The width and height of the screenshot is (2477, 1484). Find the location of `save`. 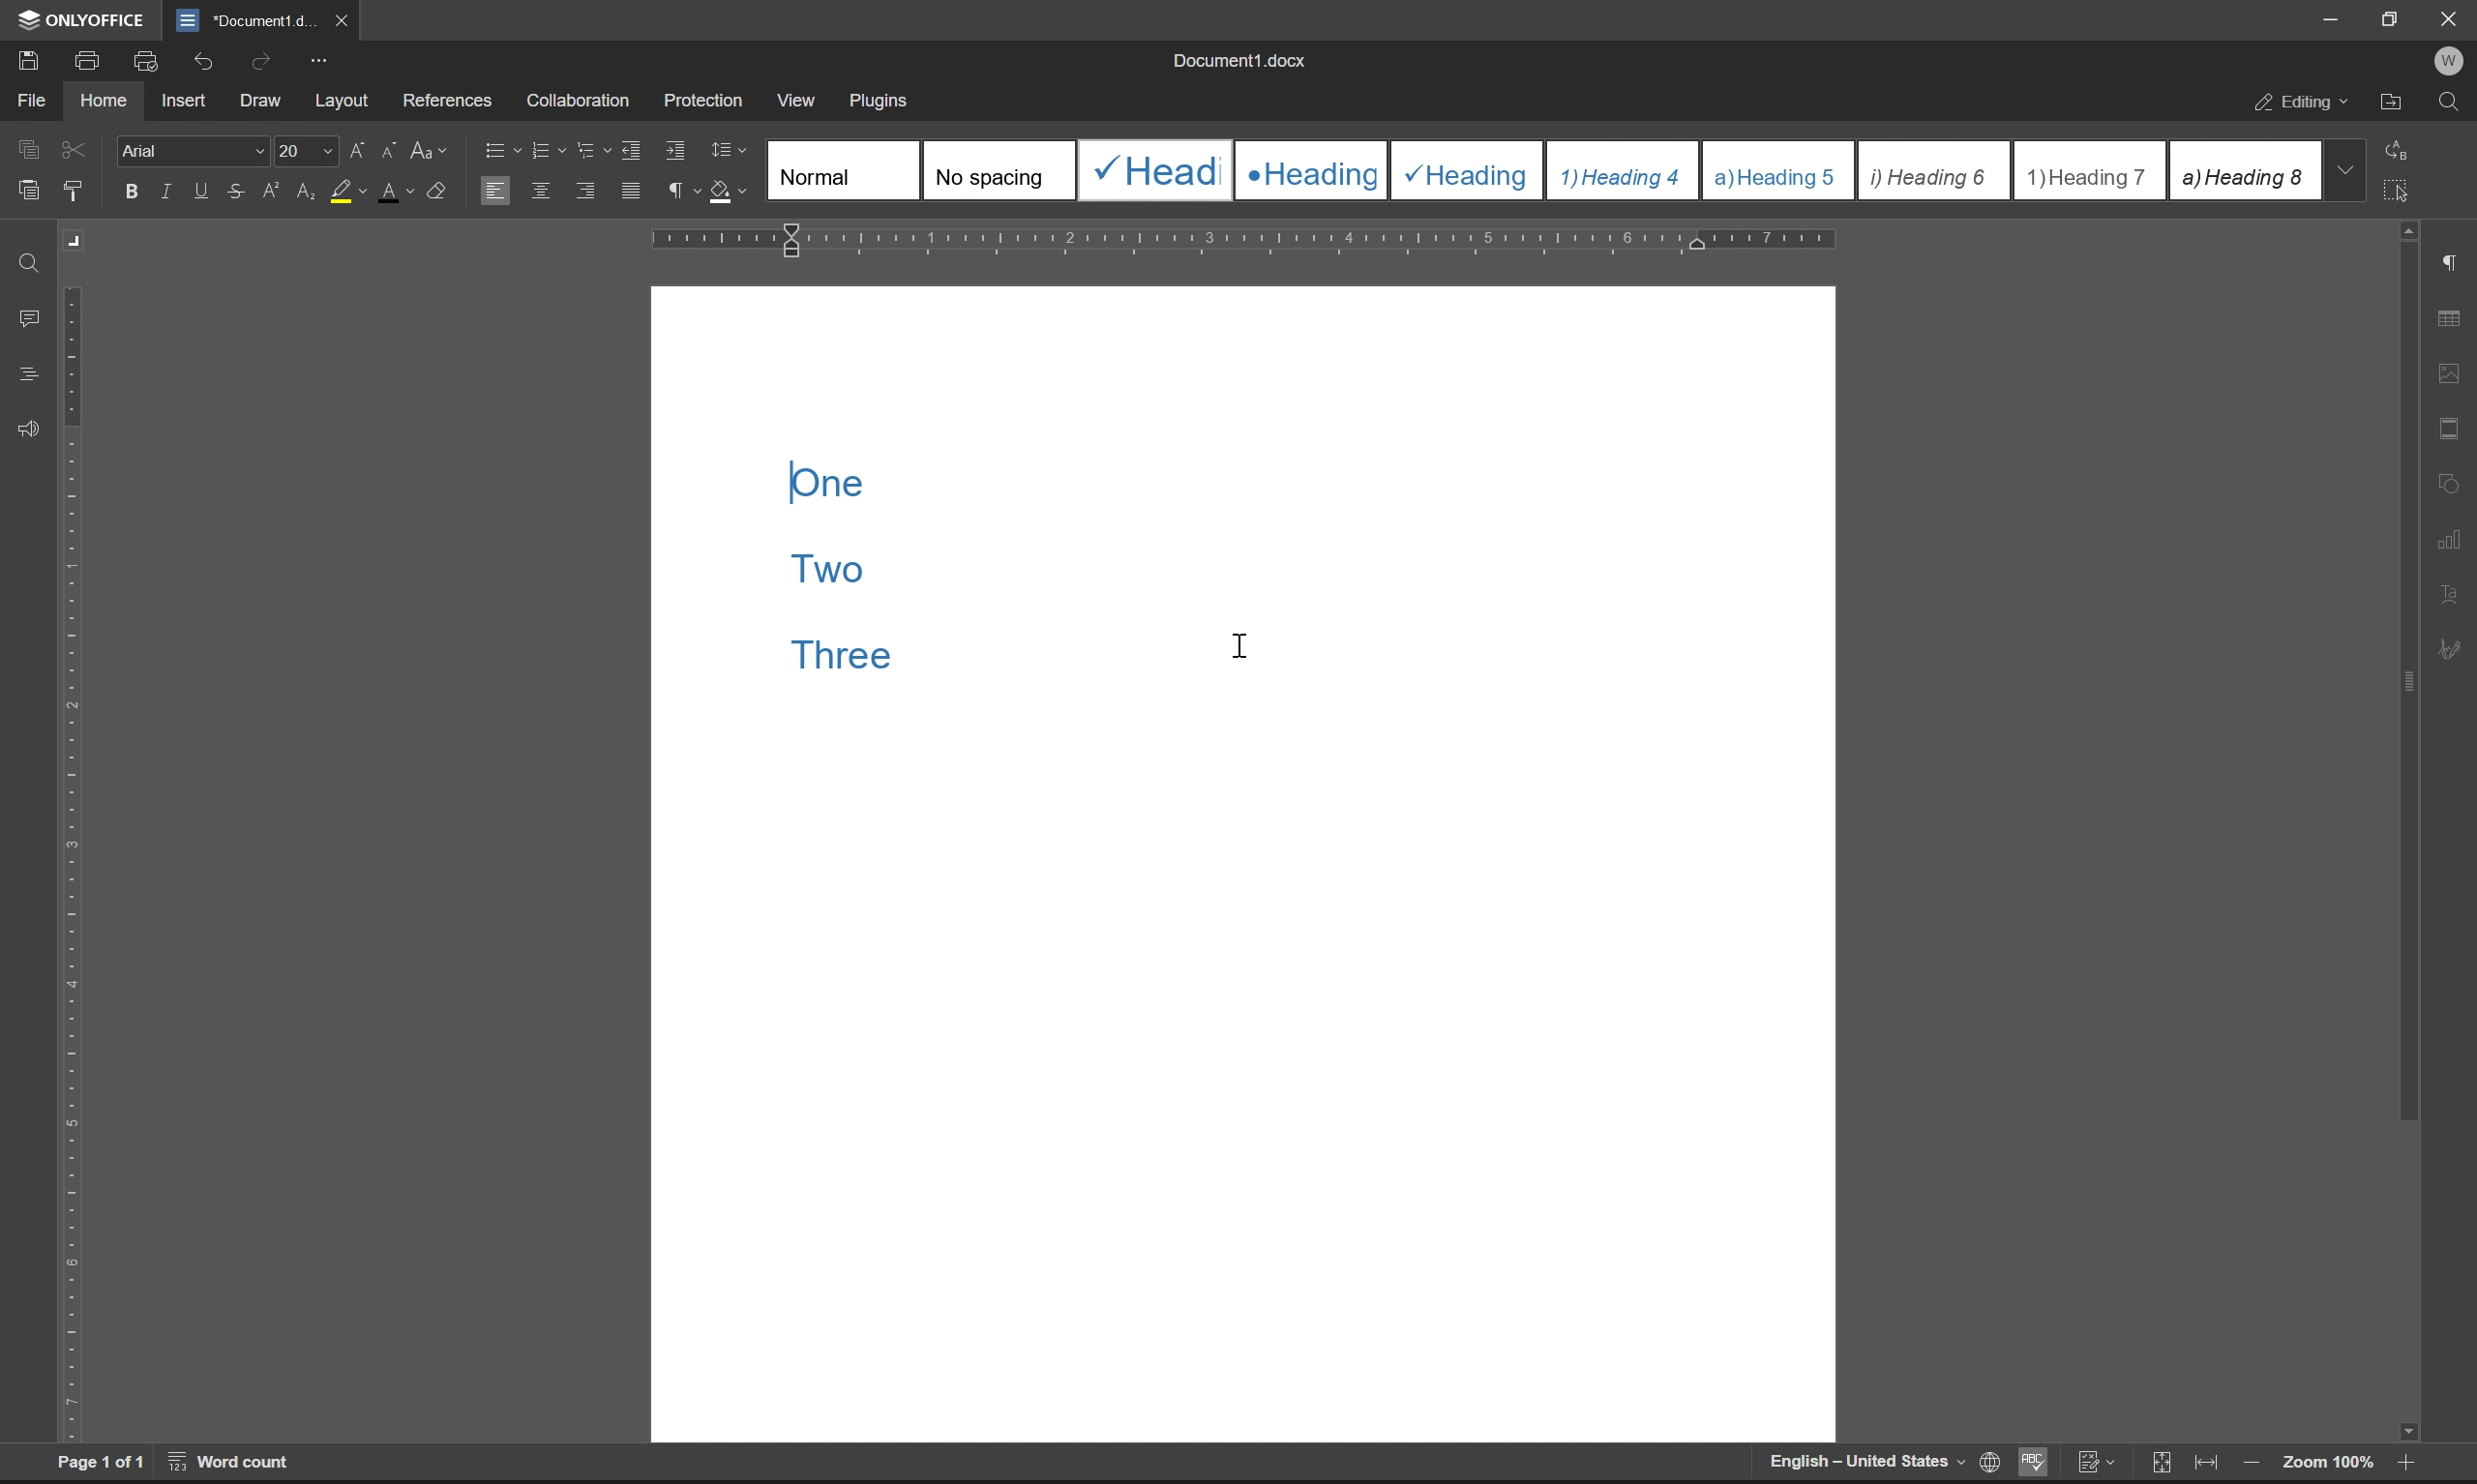

save is located at coordinates (22, 59).